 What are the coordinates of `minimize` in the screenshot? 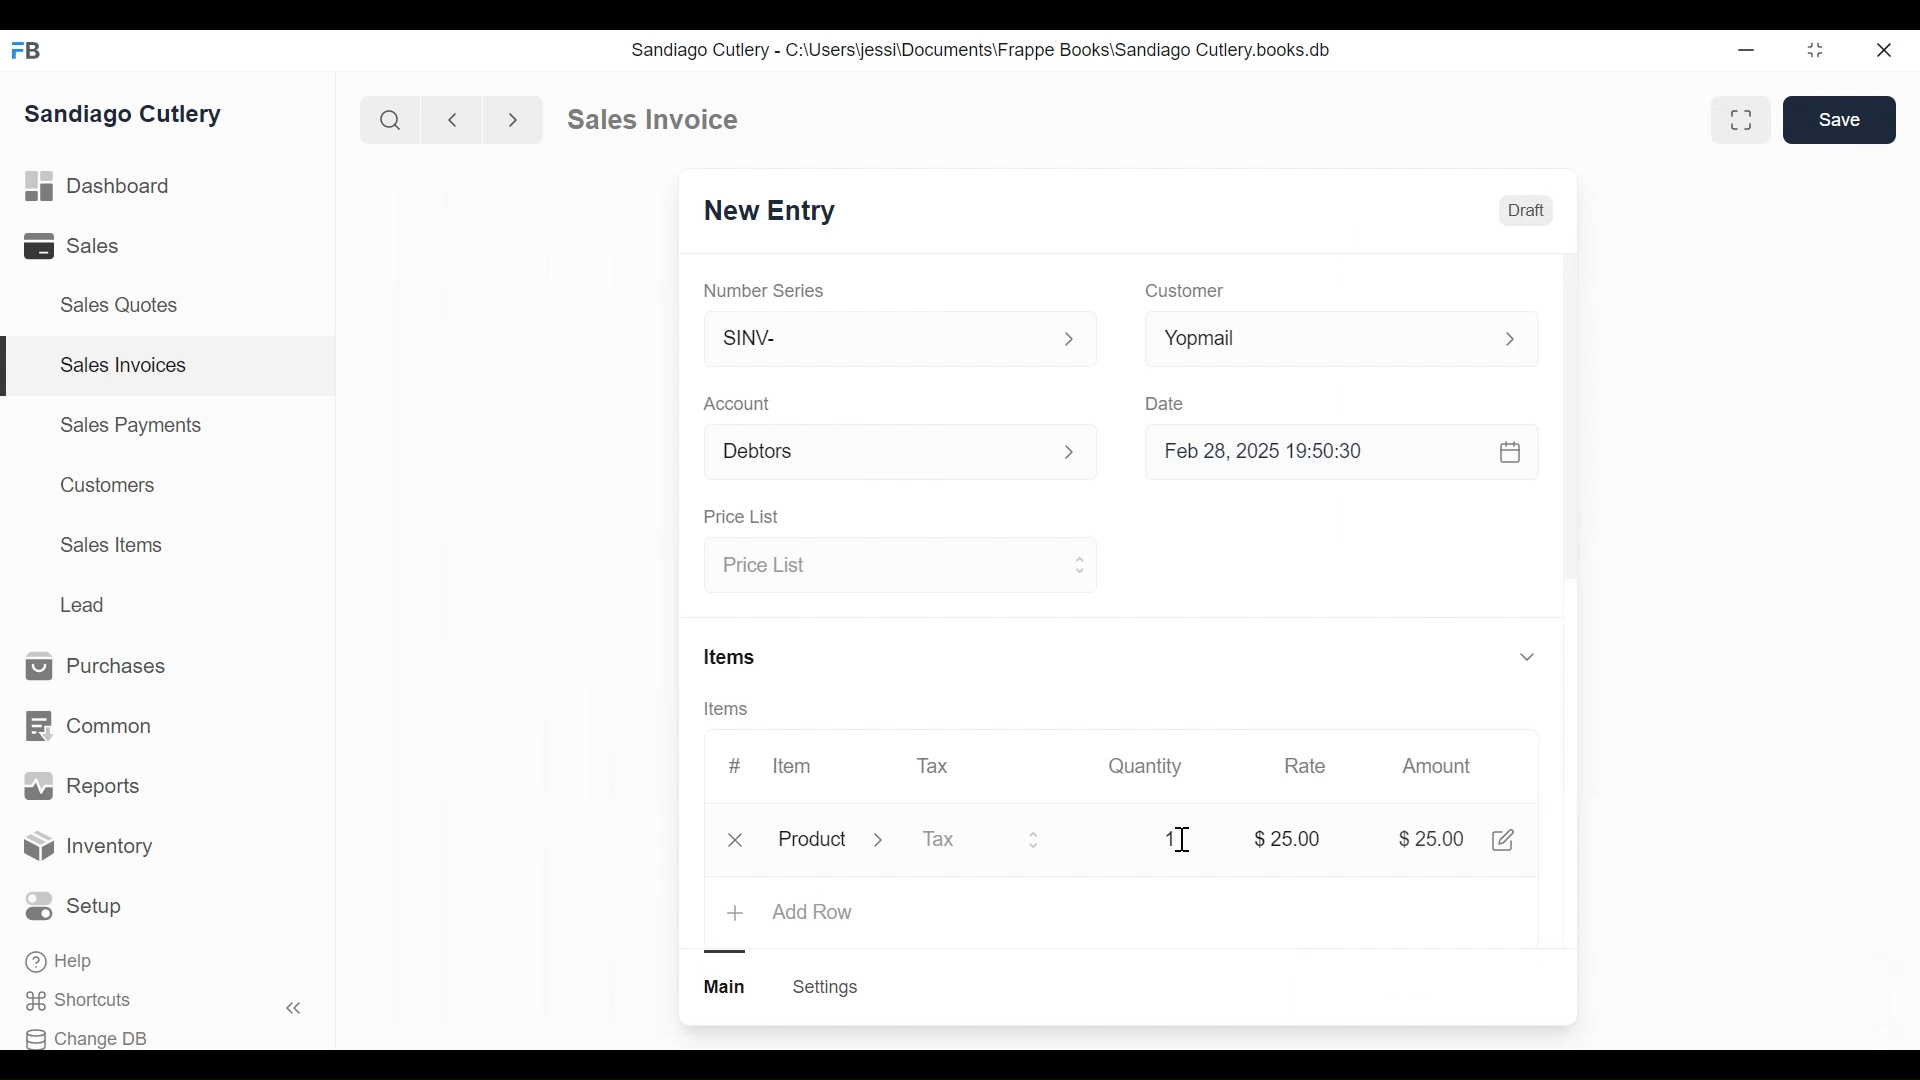 It's located at (1746, 49).